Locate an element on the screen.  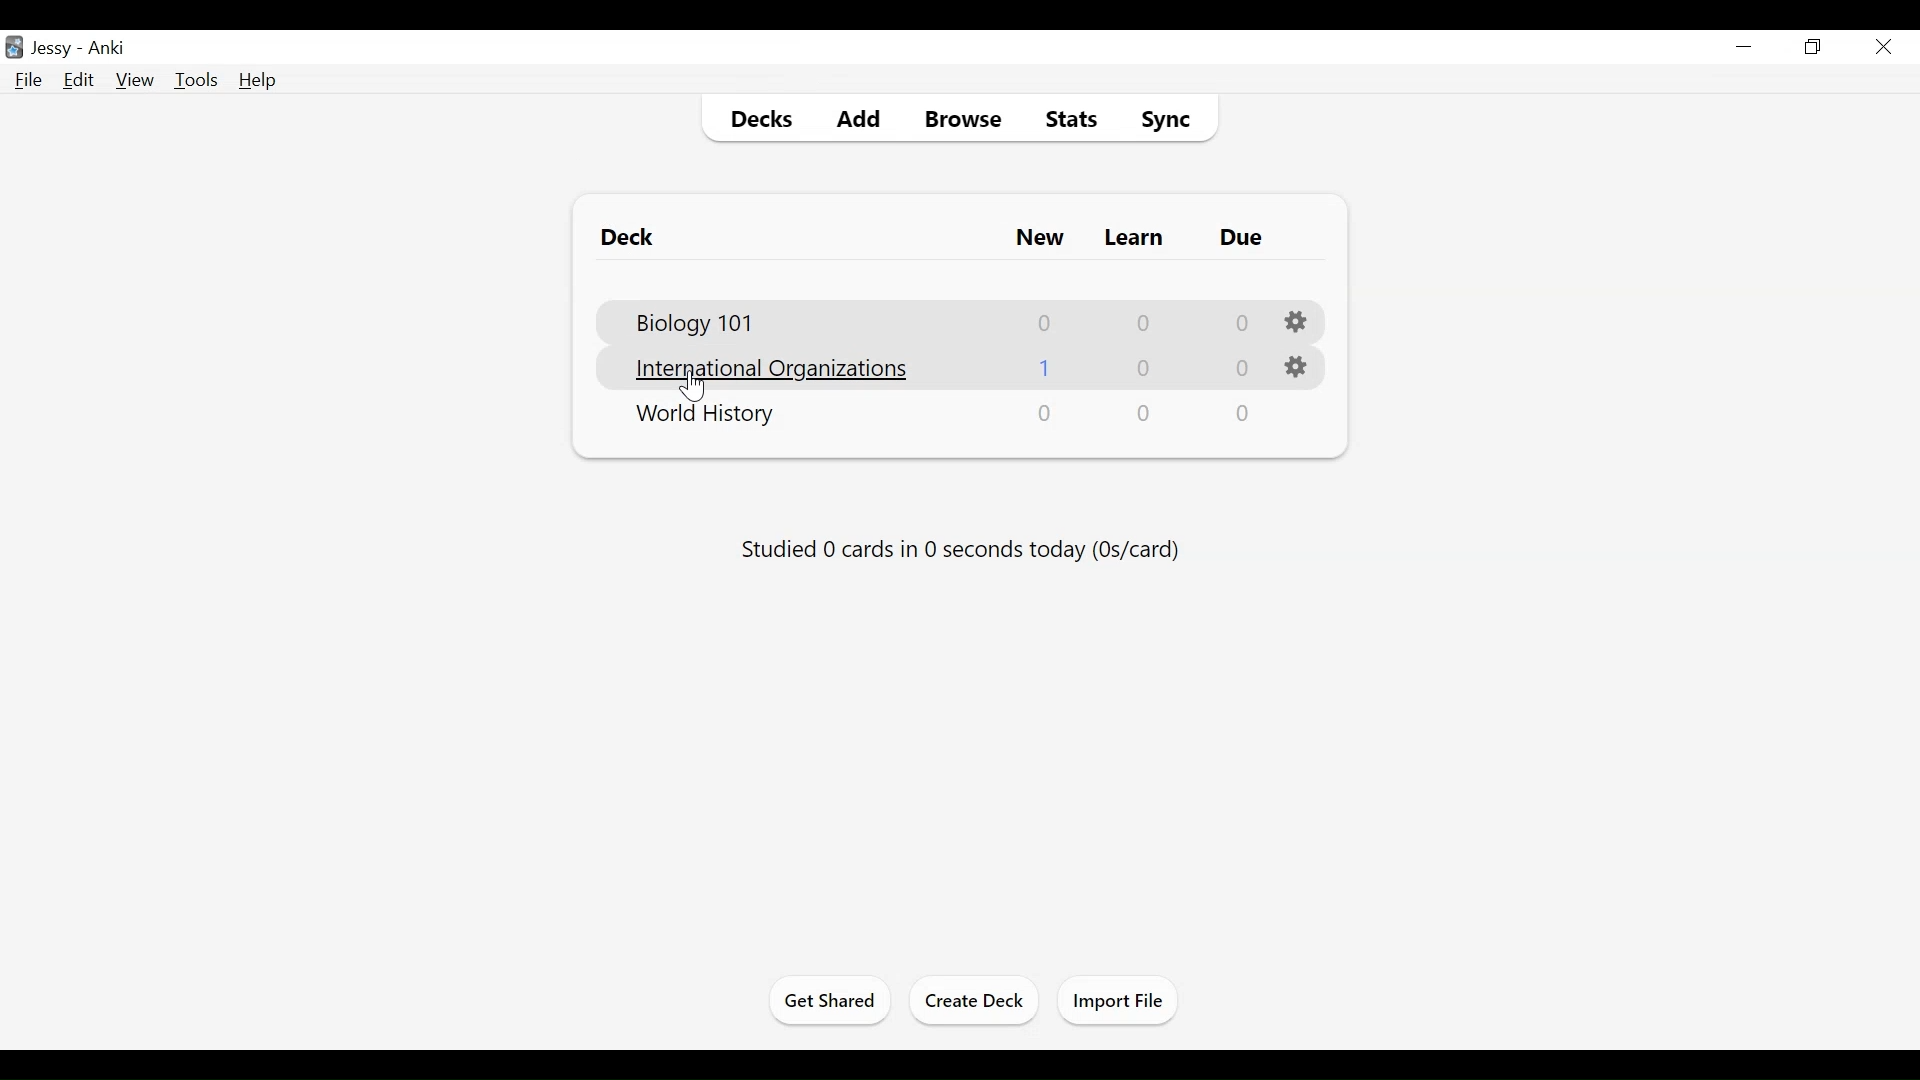
cursor is located at coordinates (698, 394).